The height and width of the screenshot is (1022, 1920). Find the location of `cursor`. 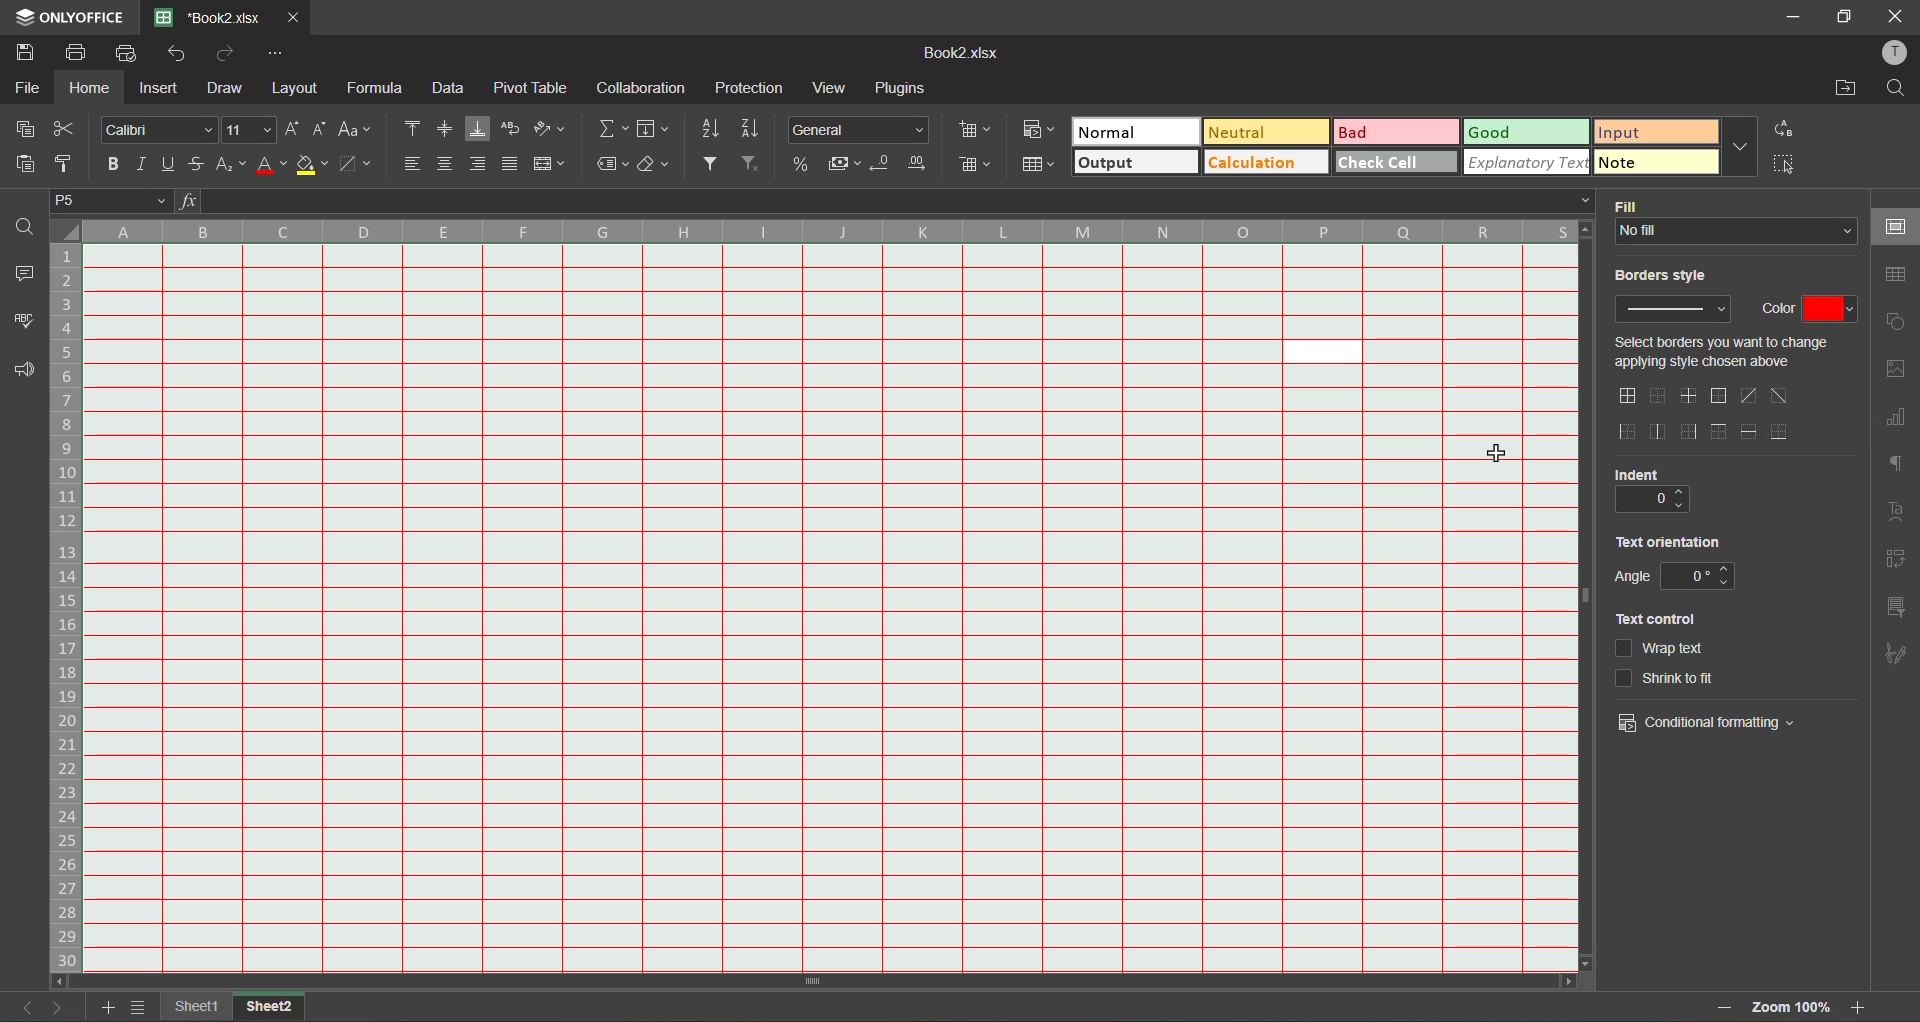

cursor is located at coordinates (1490, 454).